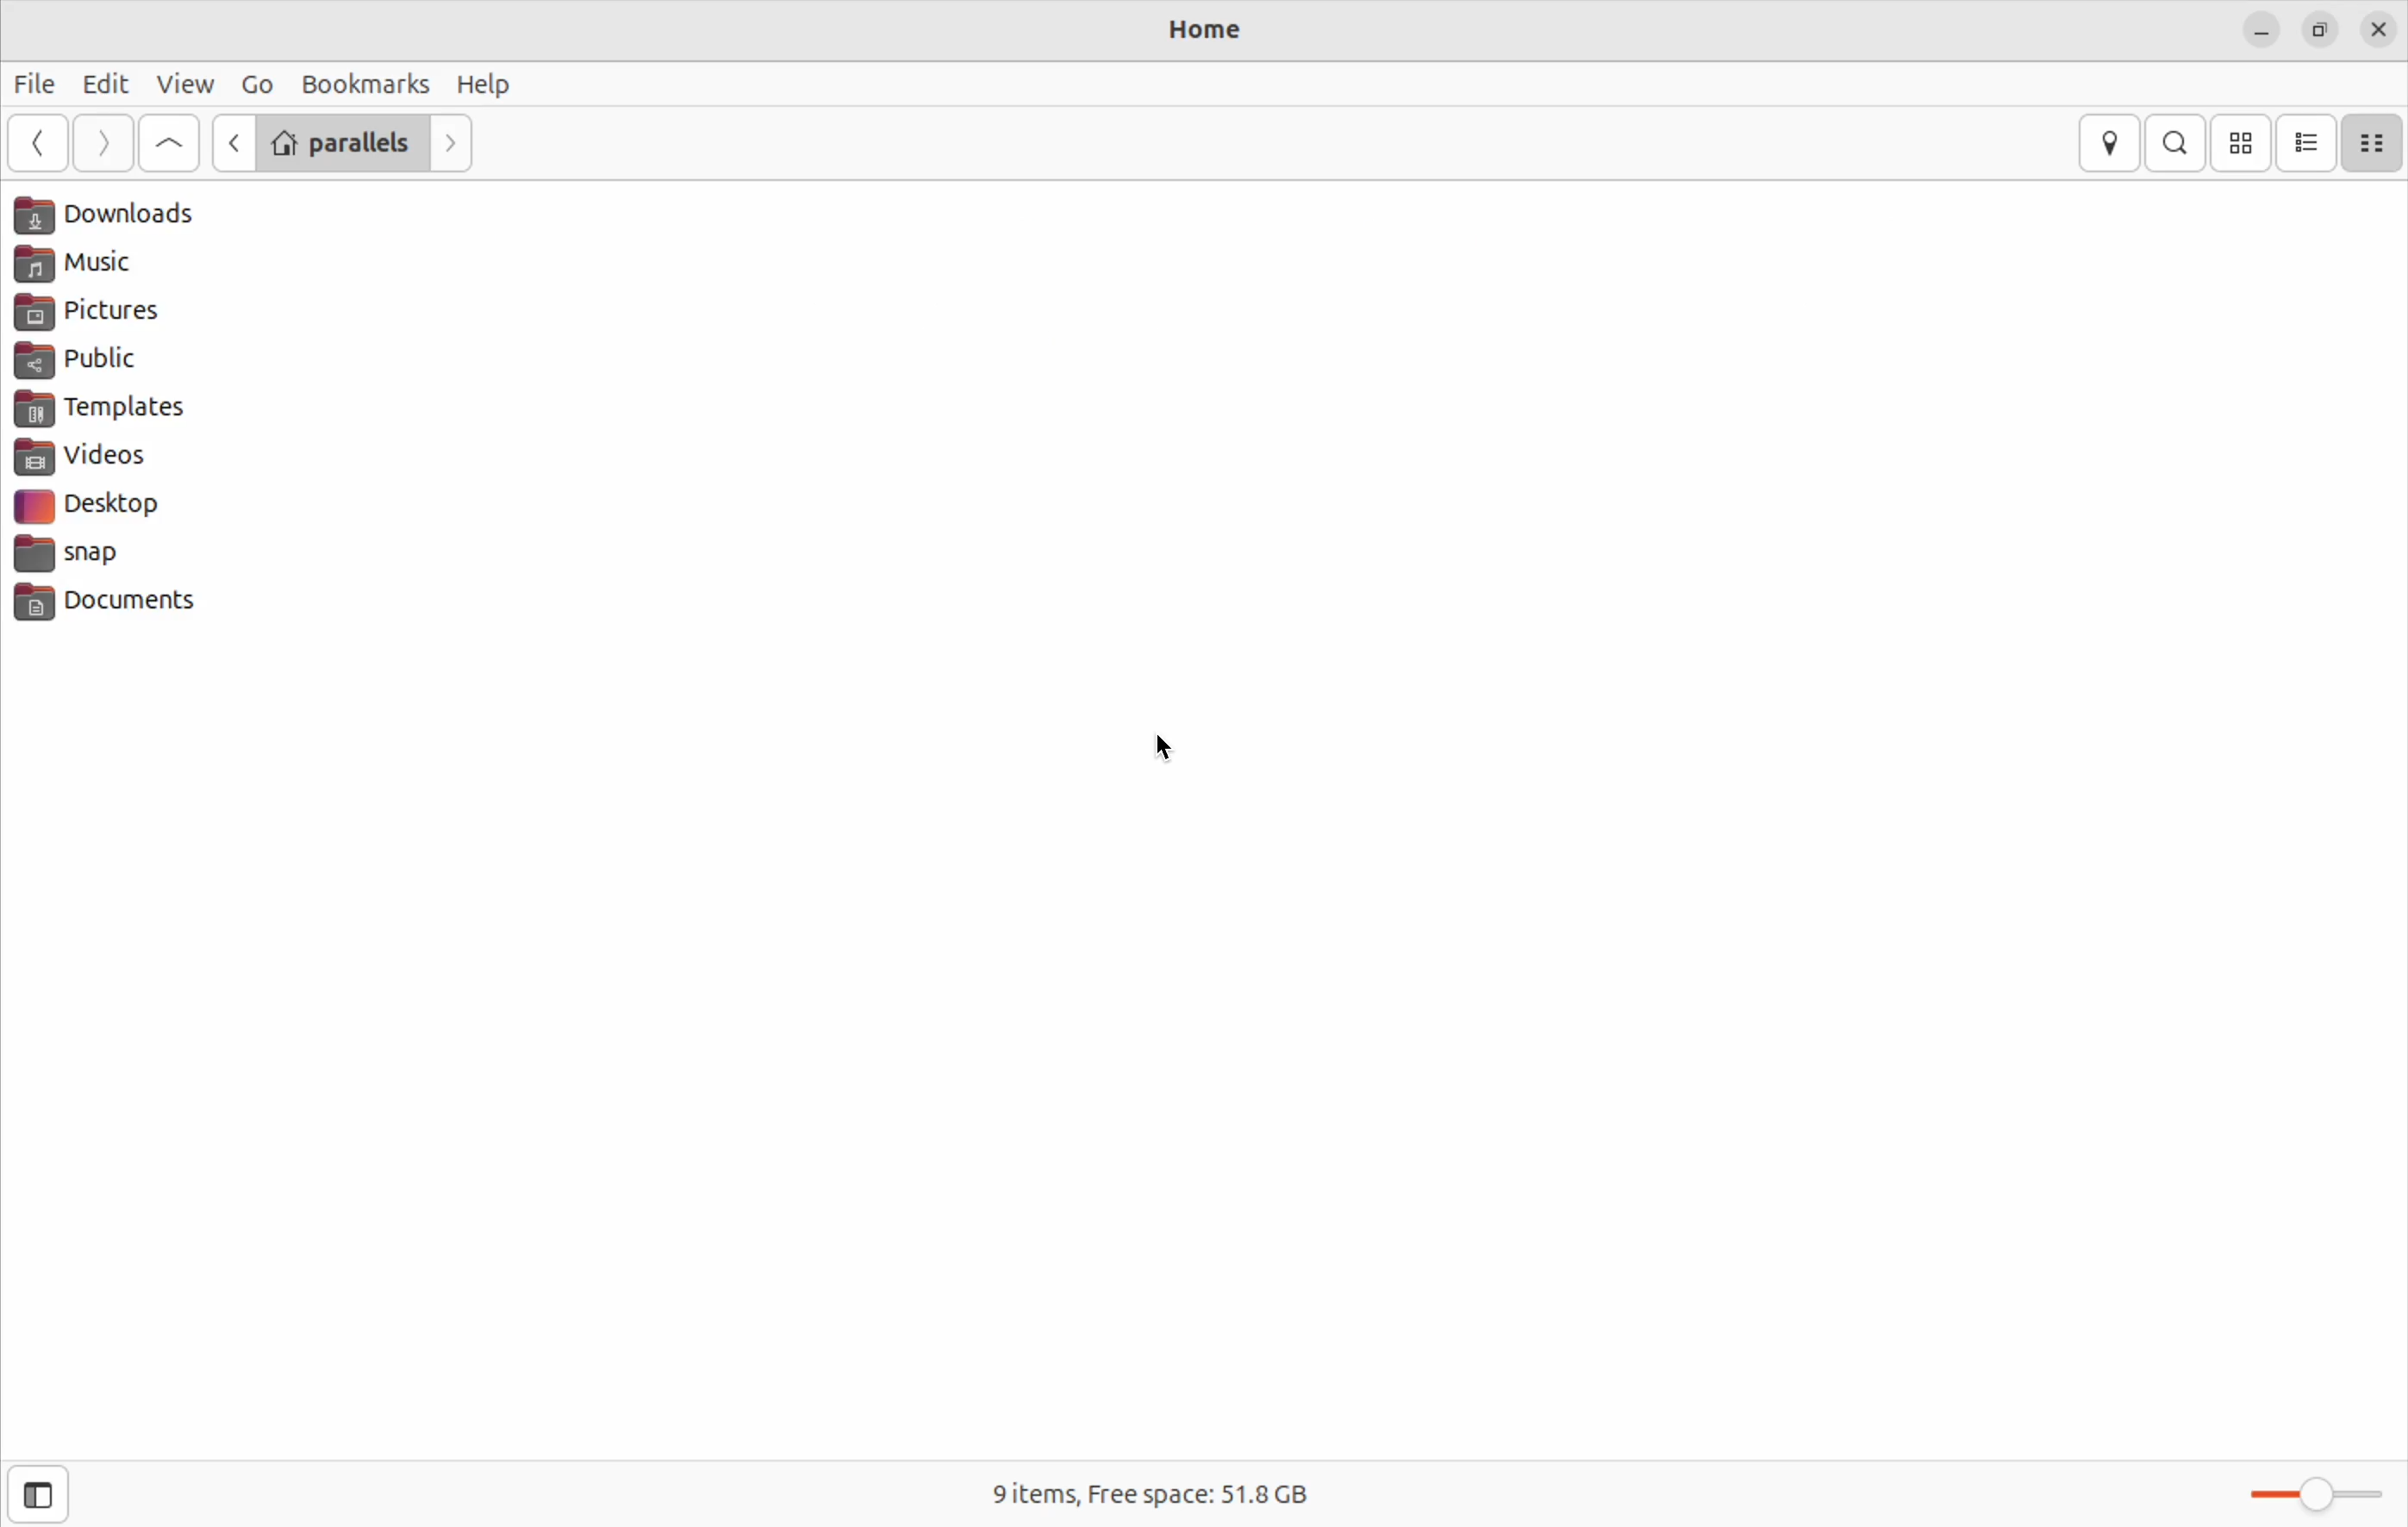  I want to click on Edit, so click(107, 77).